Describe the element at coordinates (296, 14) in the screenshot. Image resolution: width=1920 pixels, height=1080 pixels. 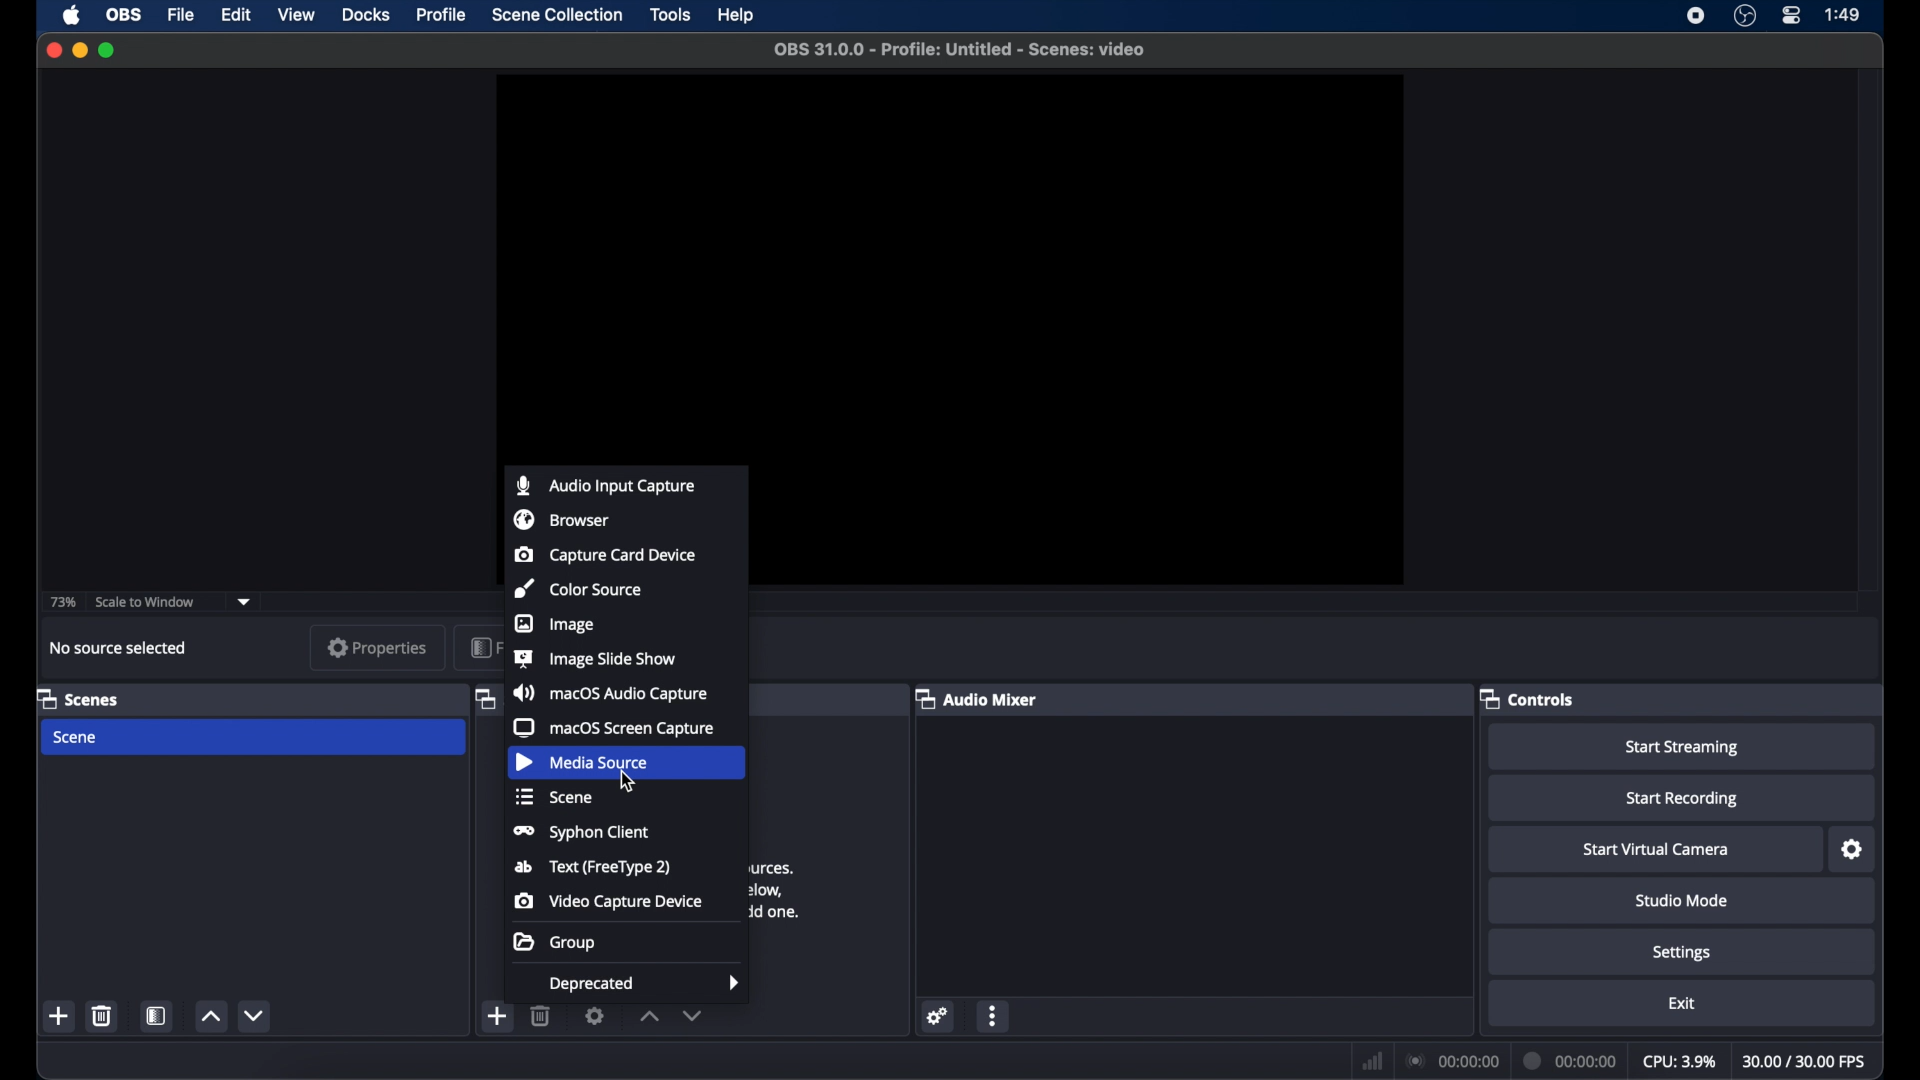
I see `view` at that location.